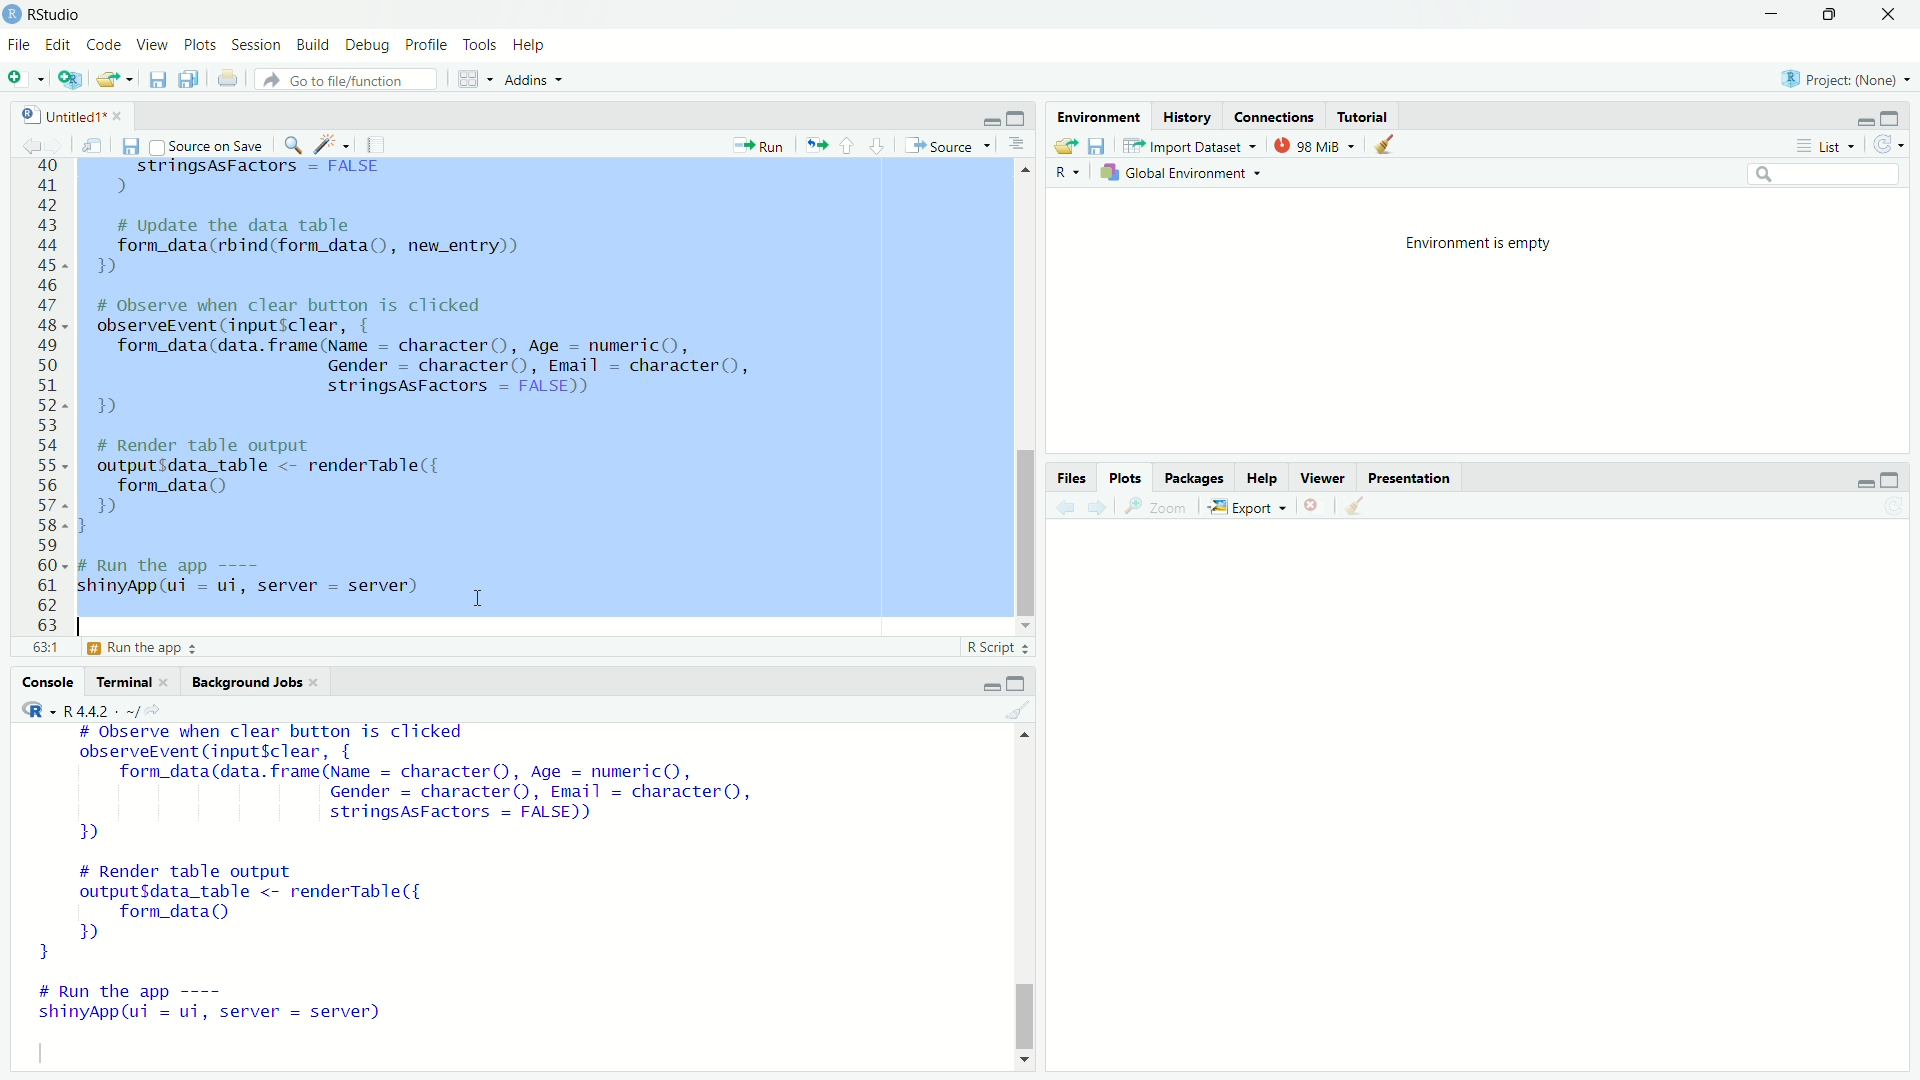 This screenshot has width=1920, height=1080. I want to click on workspace panes, so click(472, 77).